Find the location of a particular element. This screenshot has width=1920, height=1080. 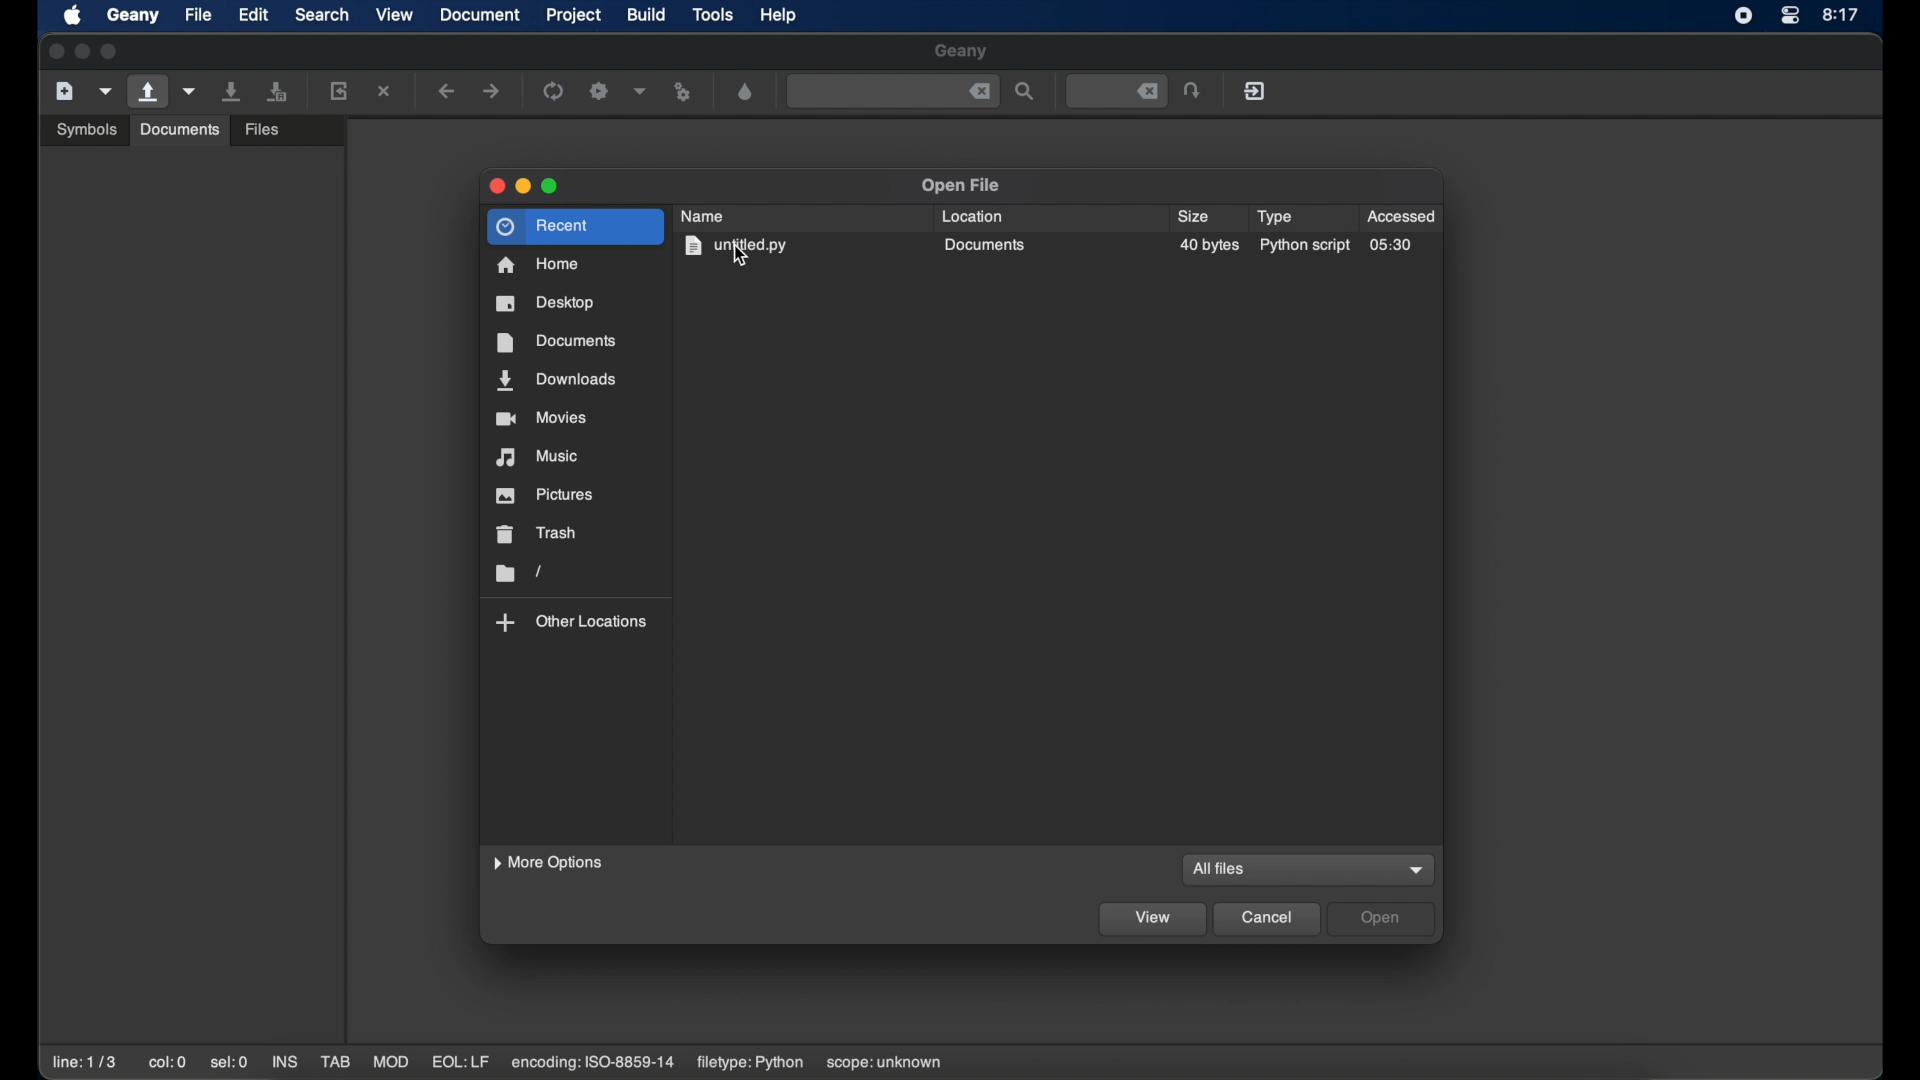

find the entered text in current file is located at coordinates (893, 92).